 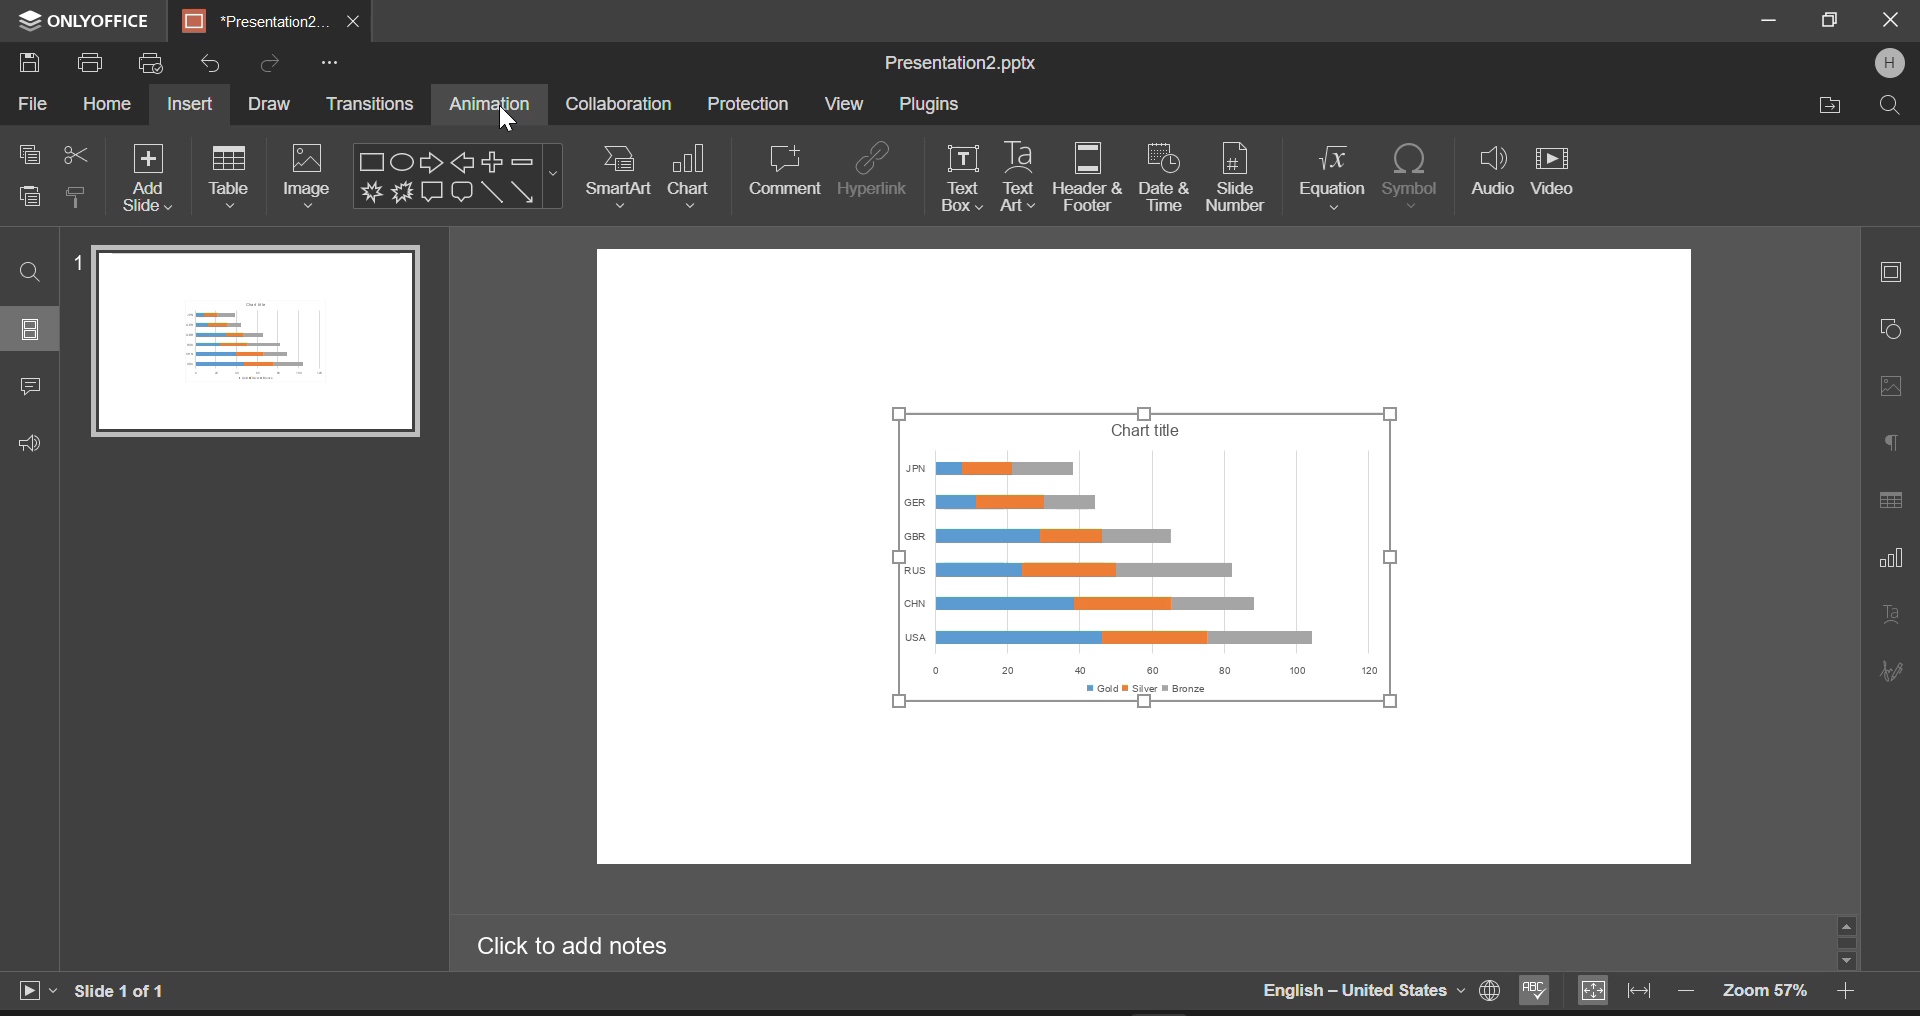 What do you see at coordinates (586, 946) in the screenshot?
I see `Click to add notes` at bounding box center [586, 946].